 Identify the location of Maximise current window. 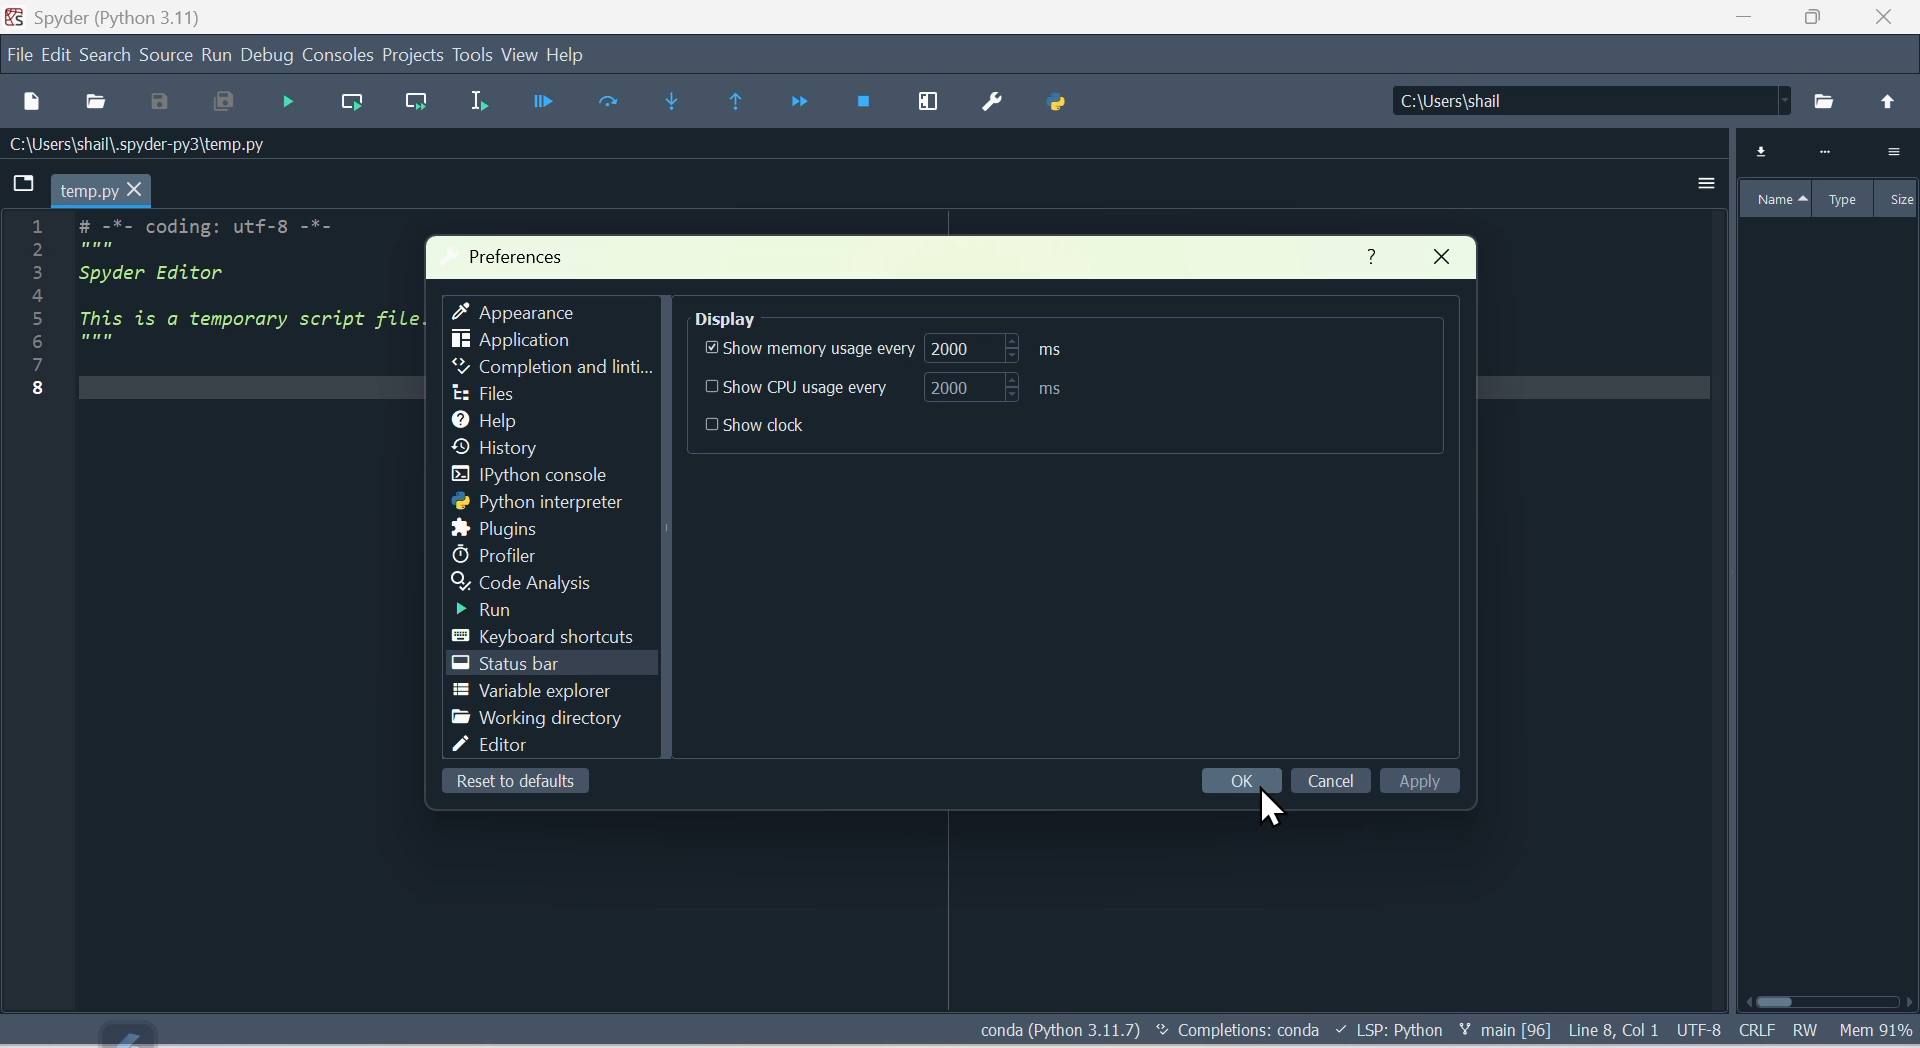
(930, 101).